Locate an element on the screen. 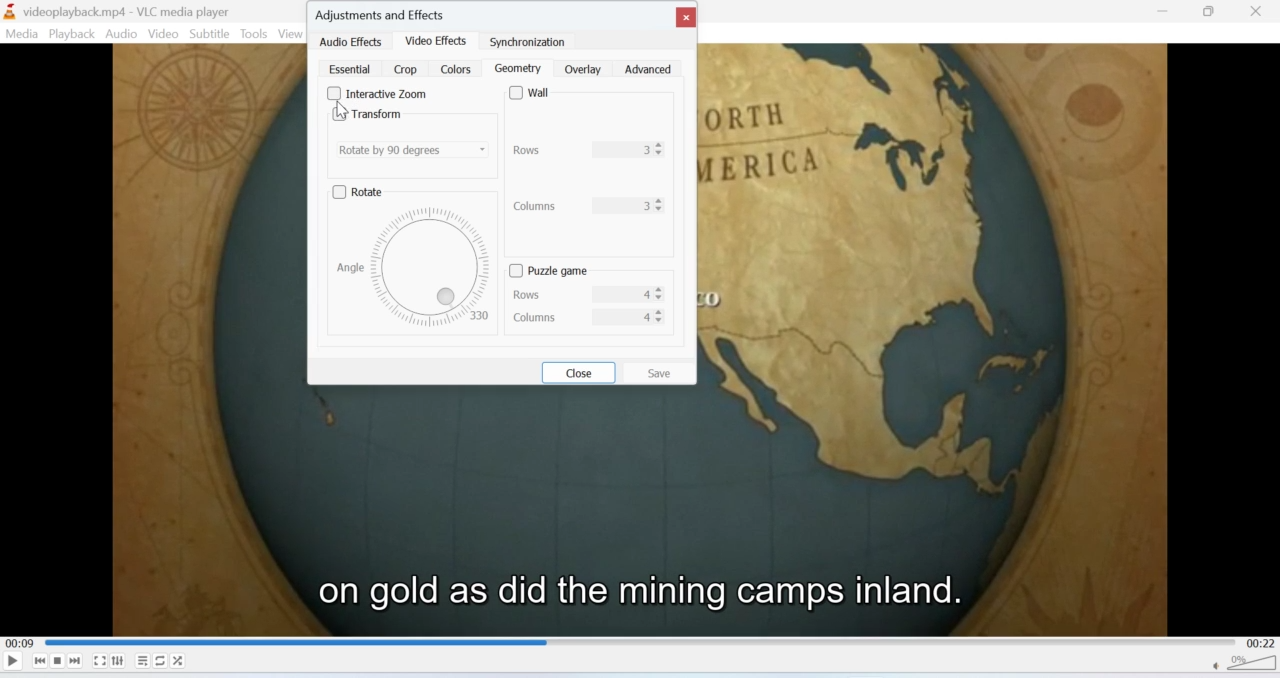 The image size is (1280, 678). columns    3 is located at coordinates (589, 205).